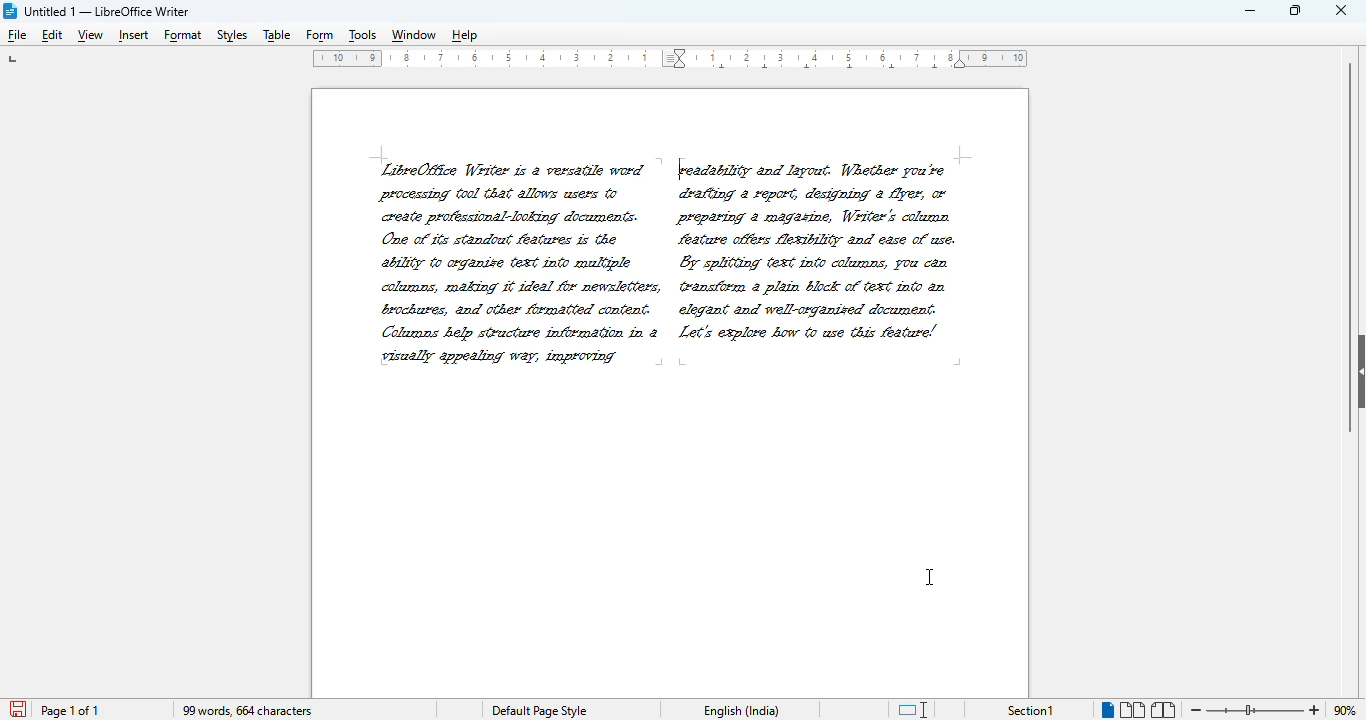 The height and width of the screenshot is (720, 1366). Describe the element at coordinates (19, 708) in the screenshot. I see `click to save document` at that location.